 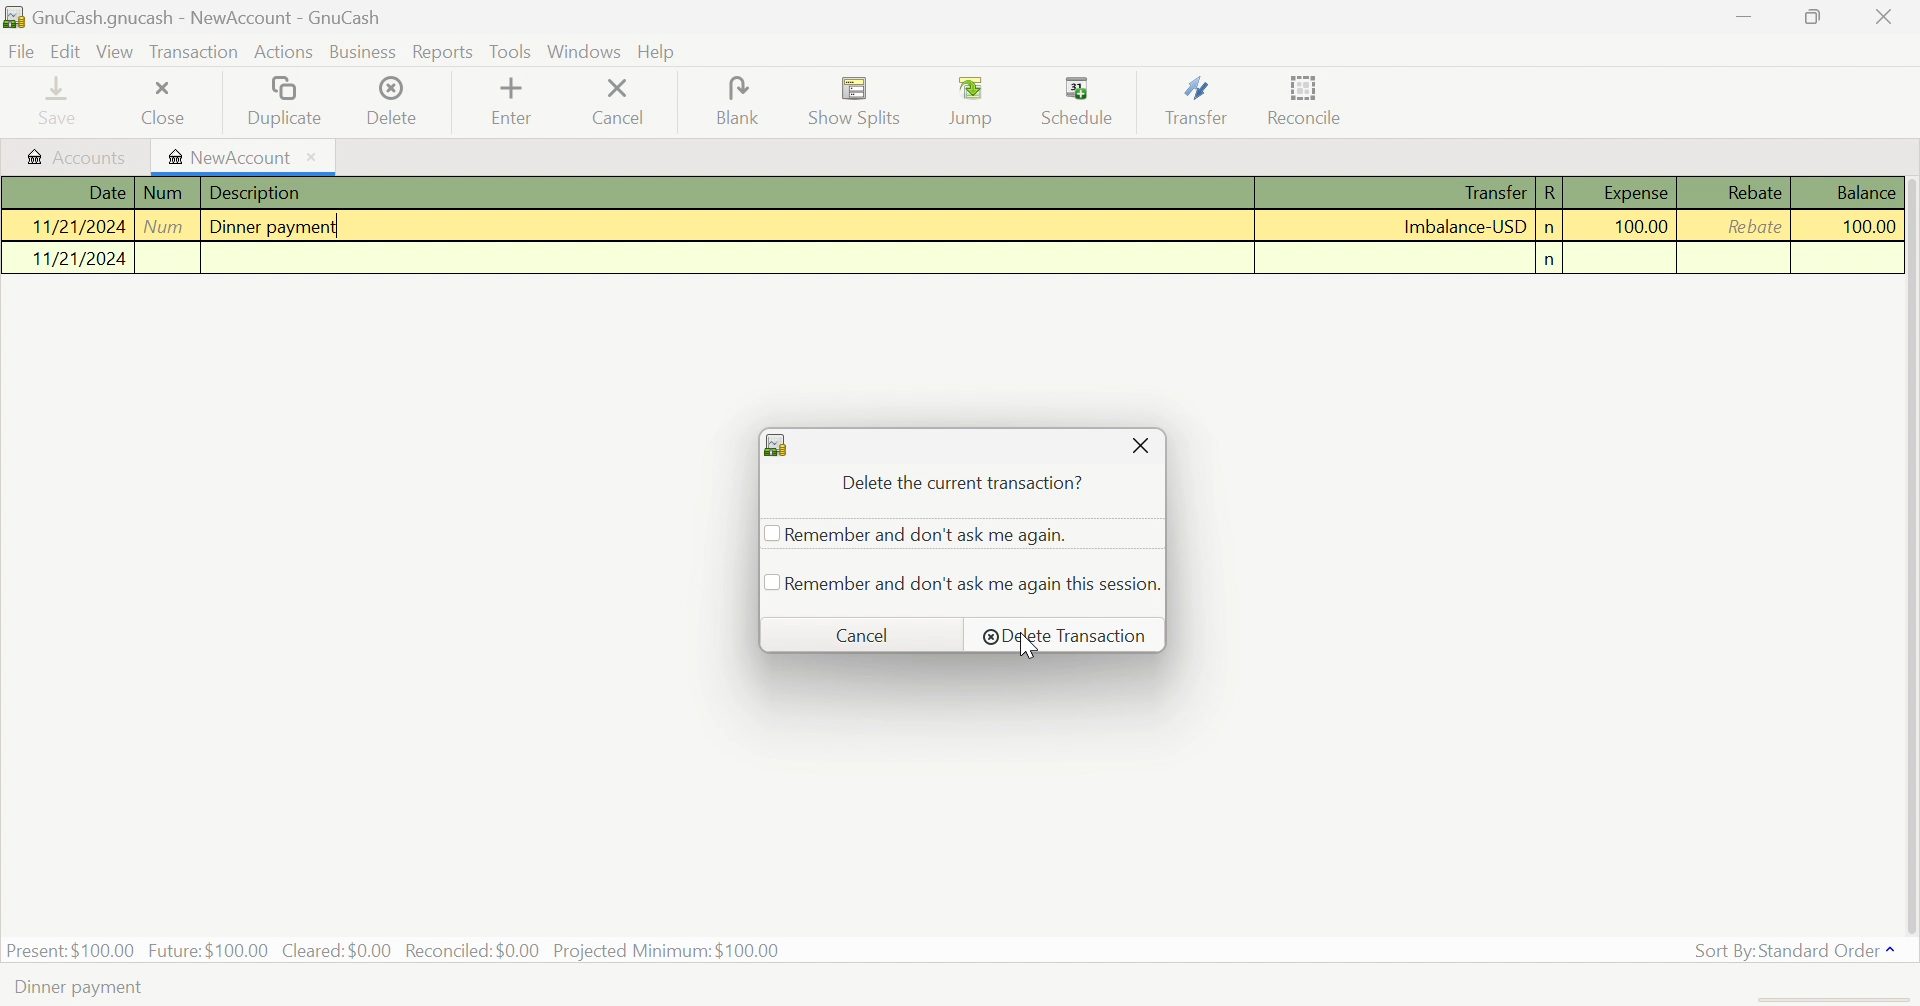 I want to click on Blank, so click(x=742, y=102).